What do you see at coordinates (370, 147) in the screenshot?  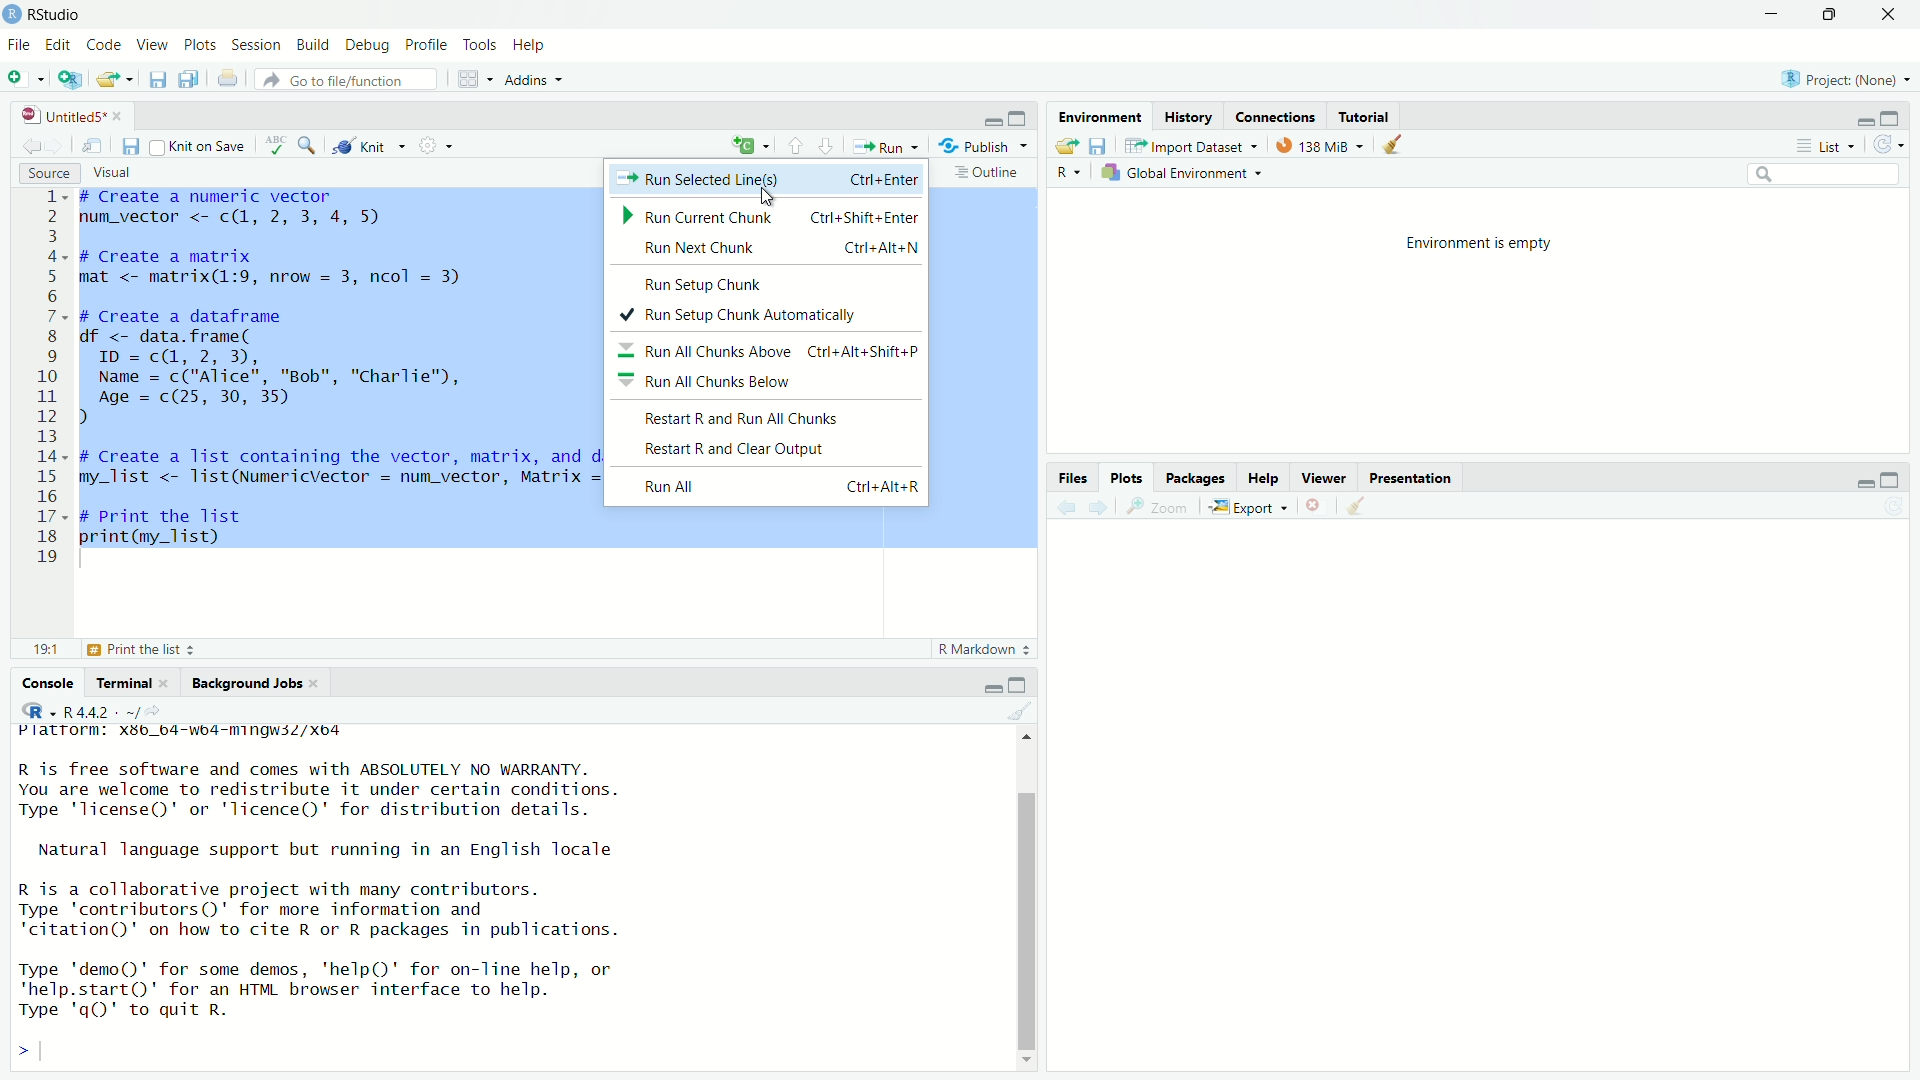 I see `Knit` at bounding box center [370, 147].